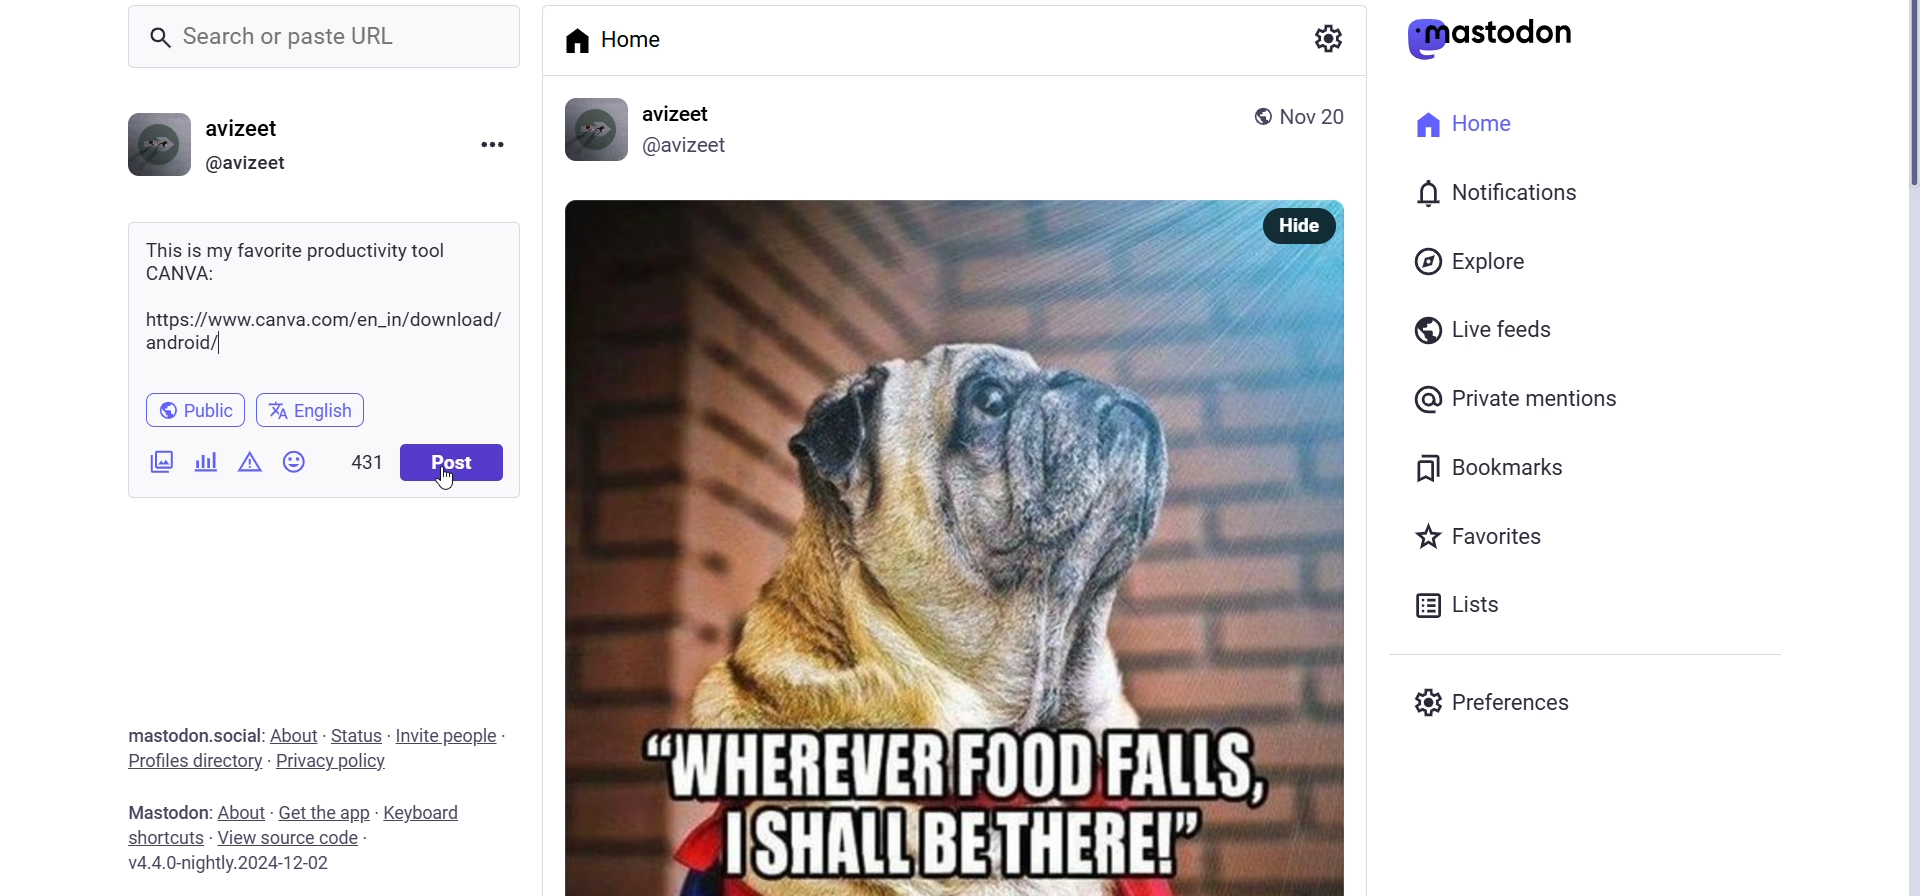  What do you see at coordinates (620, 40) in the screenshot?
I see `home page` at bounding box center [620, 40].